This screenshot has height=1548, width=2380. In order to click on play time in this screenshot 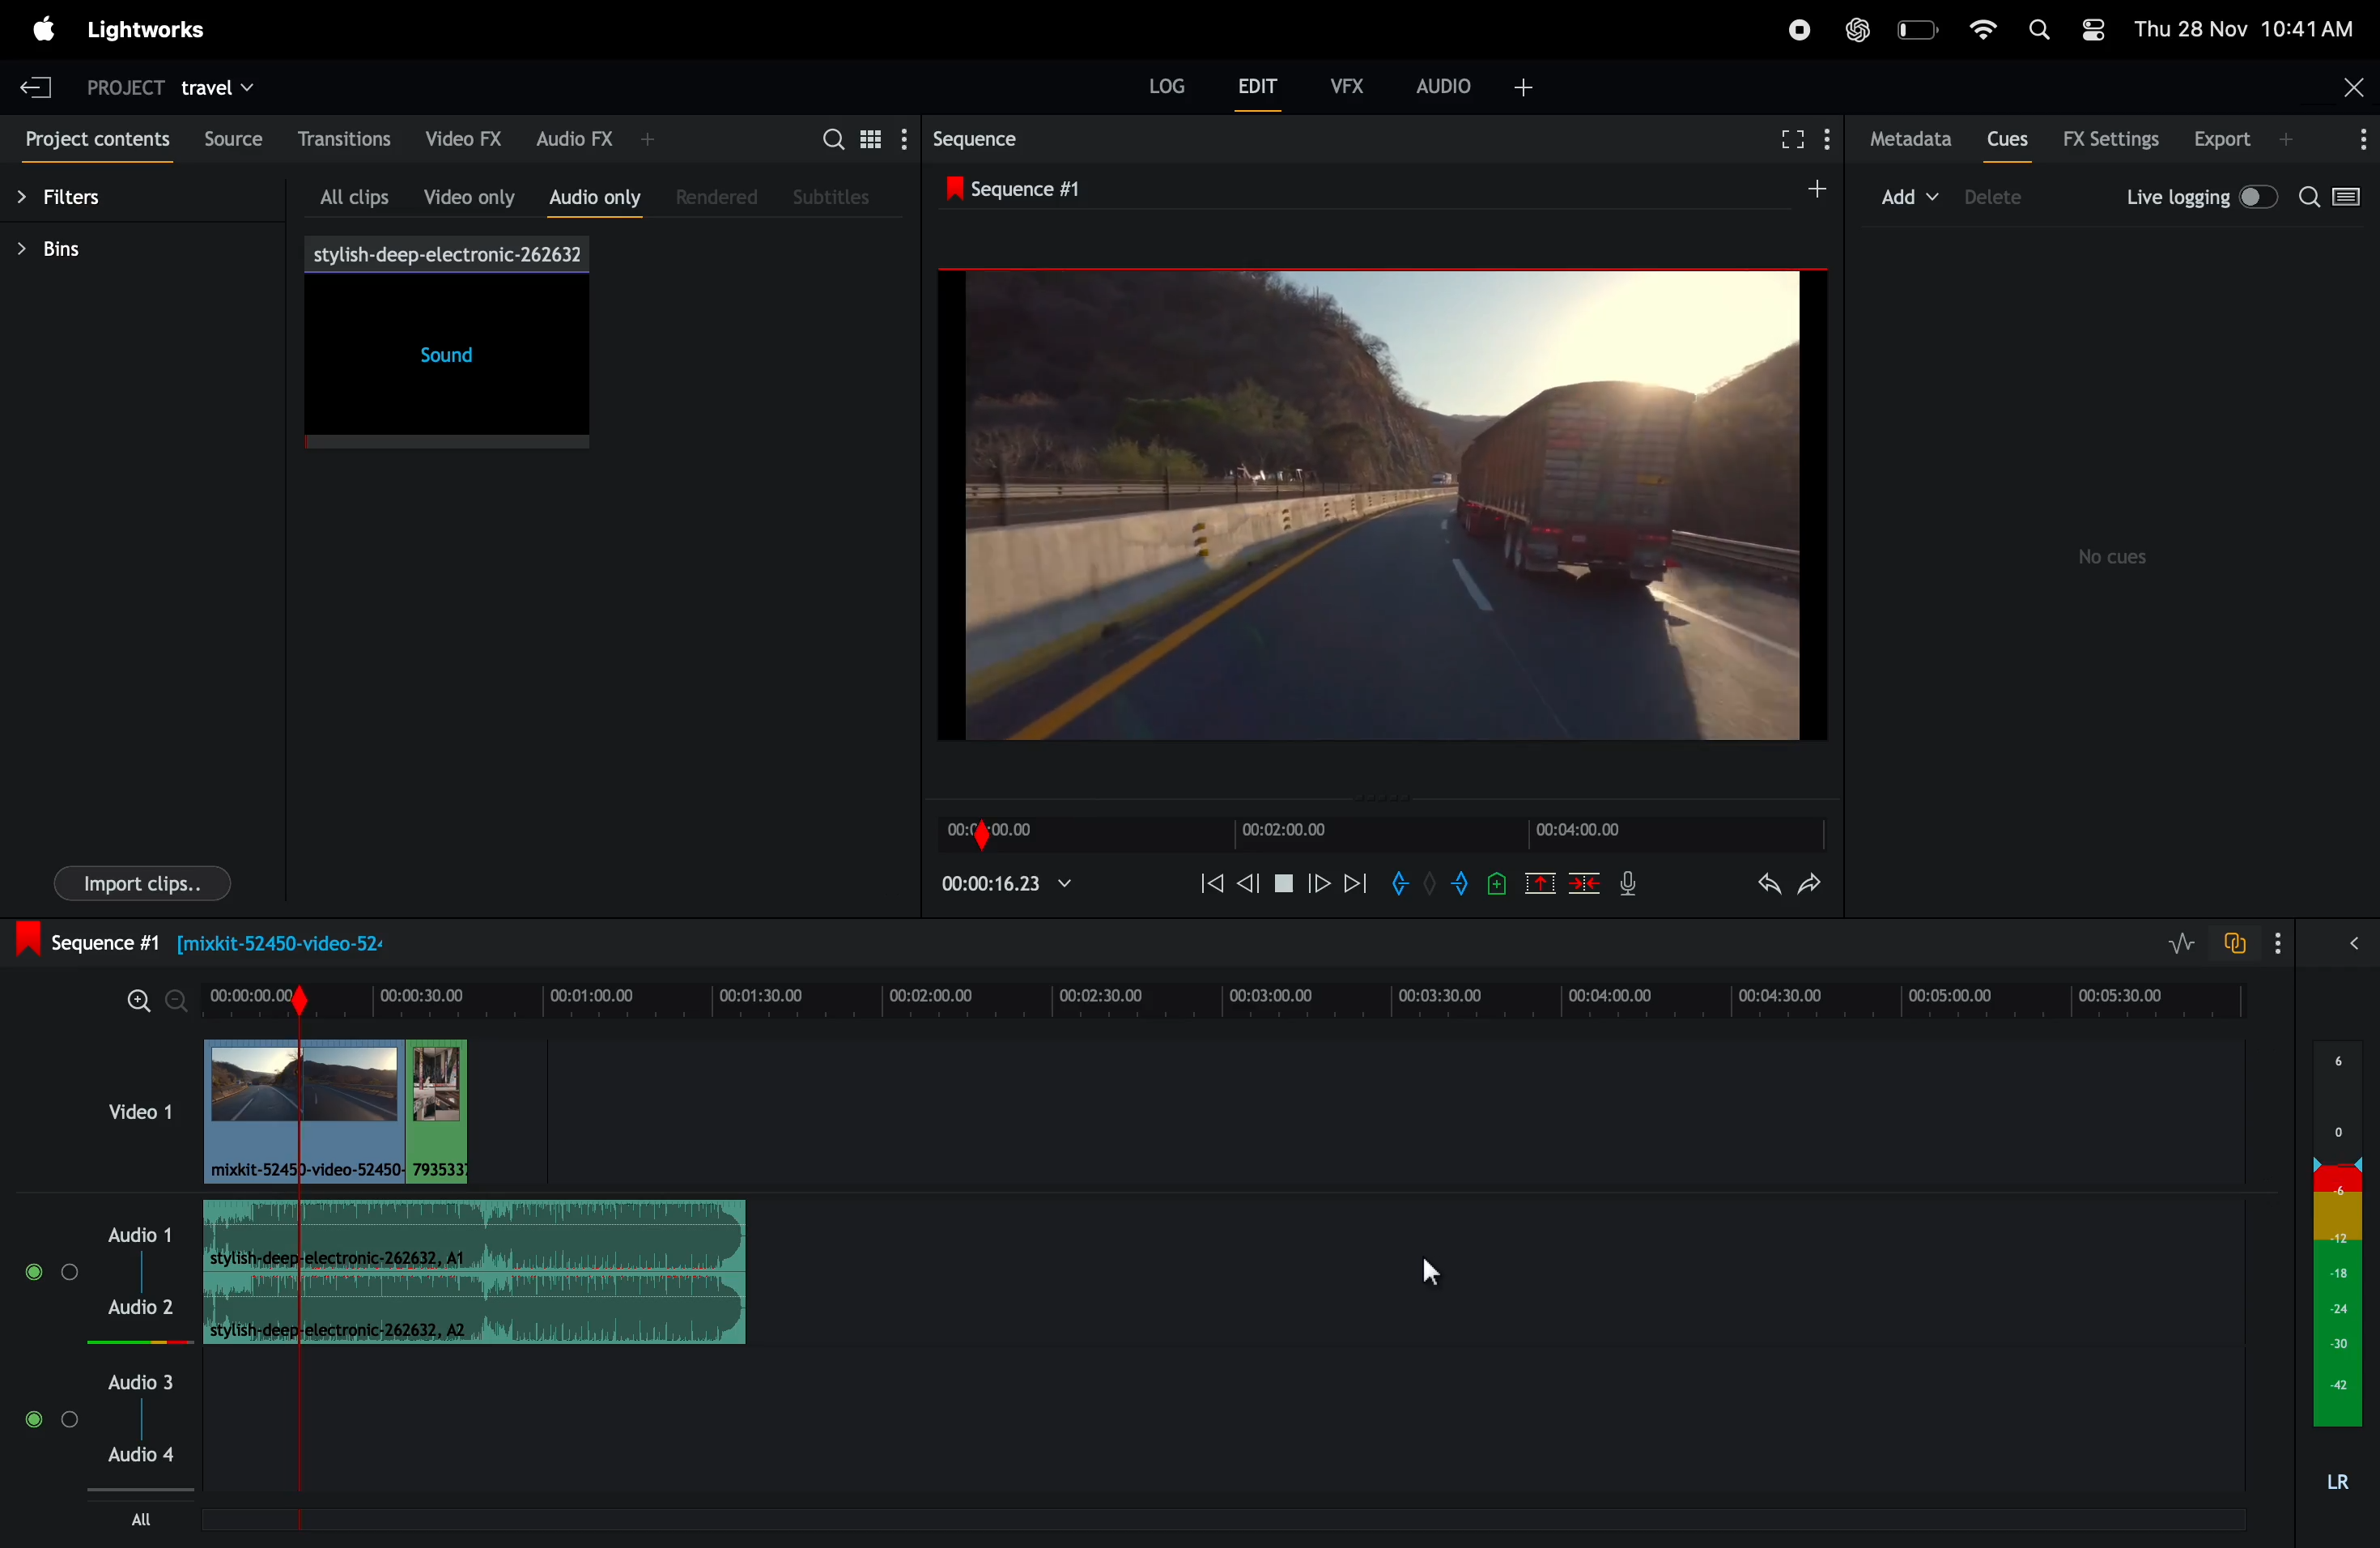, I will do `click(1013, 889)`.